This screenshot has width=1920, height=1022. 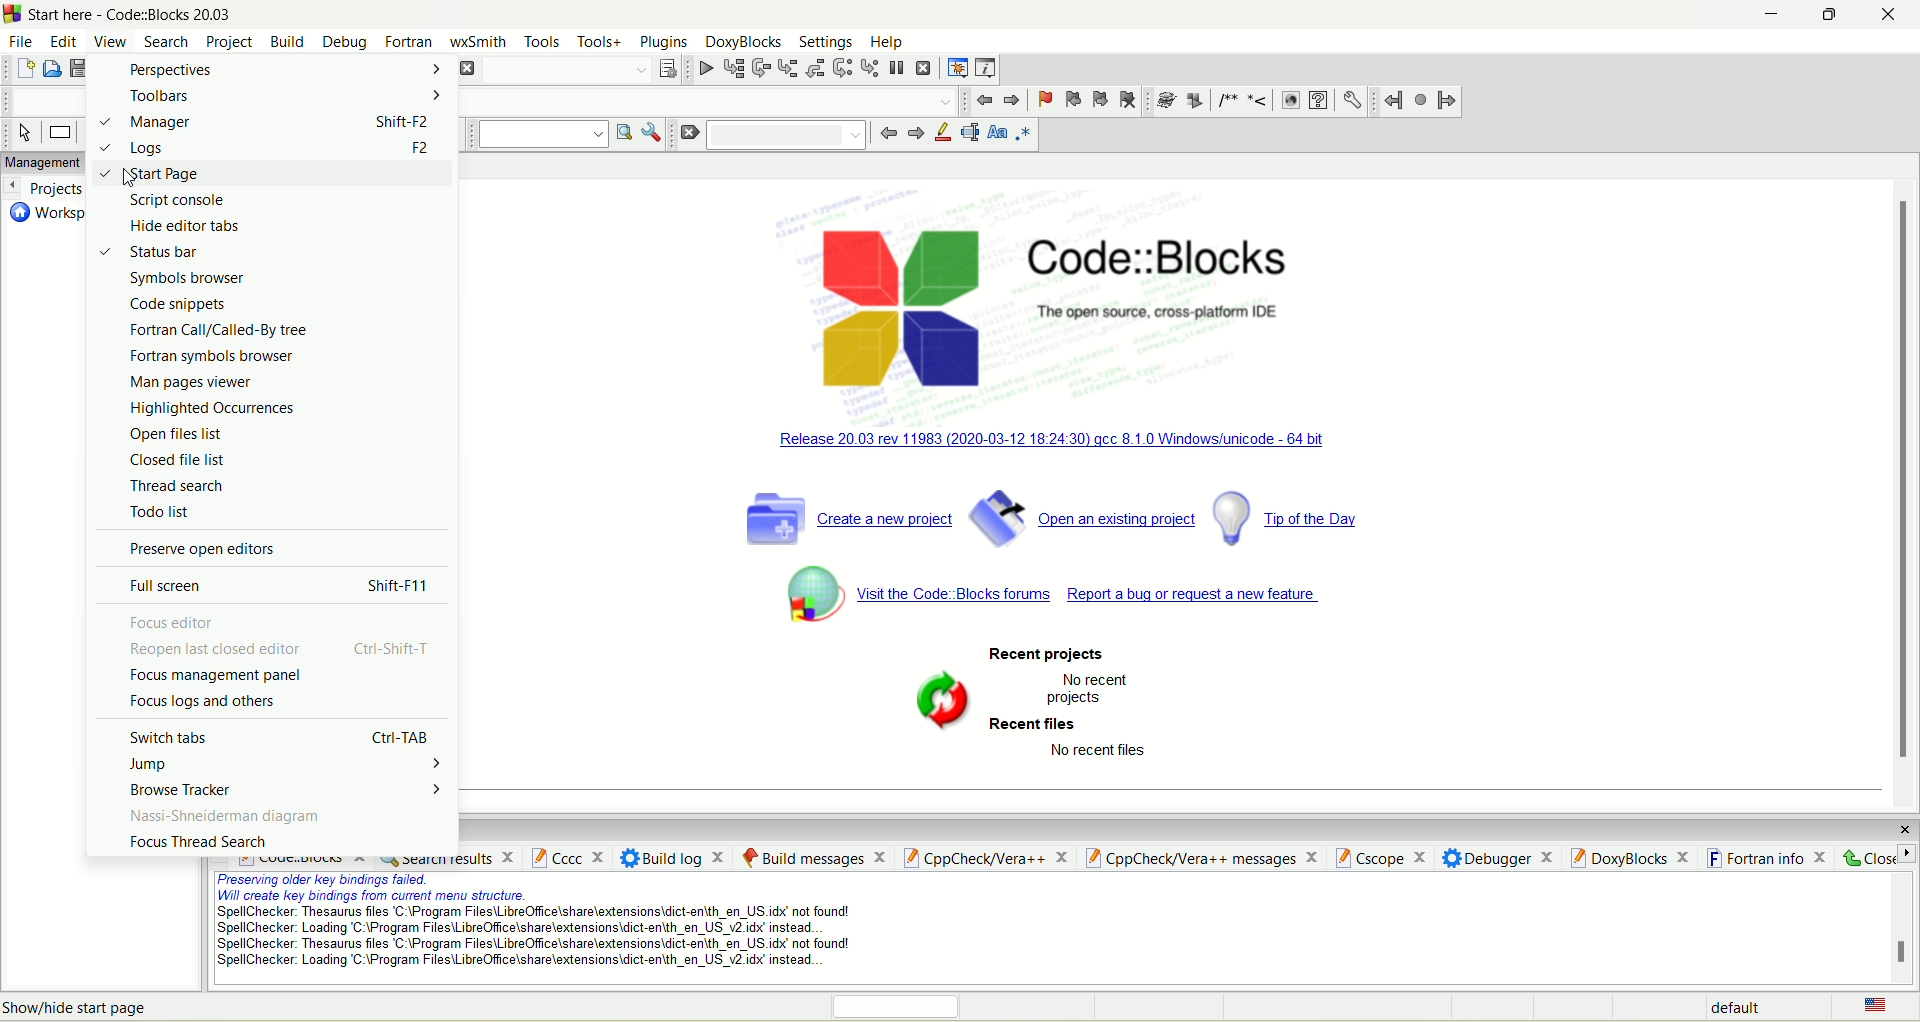 What do you see at coordinates (1444, 101) in the screenshot?
I see `jump forward` at bounding box center [1444, 101].